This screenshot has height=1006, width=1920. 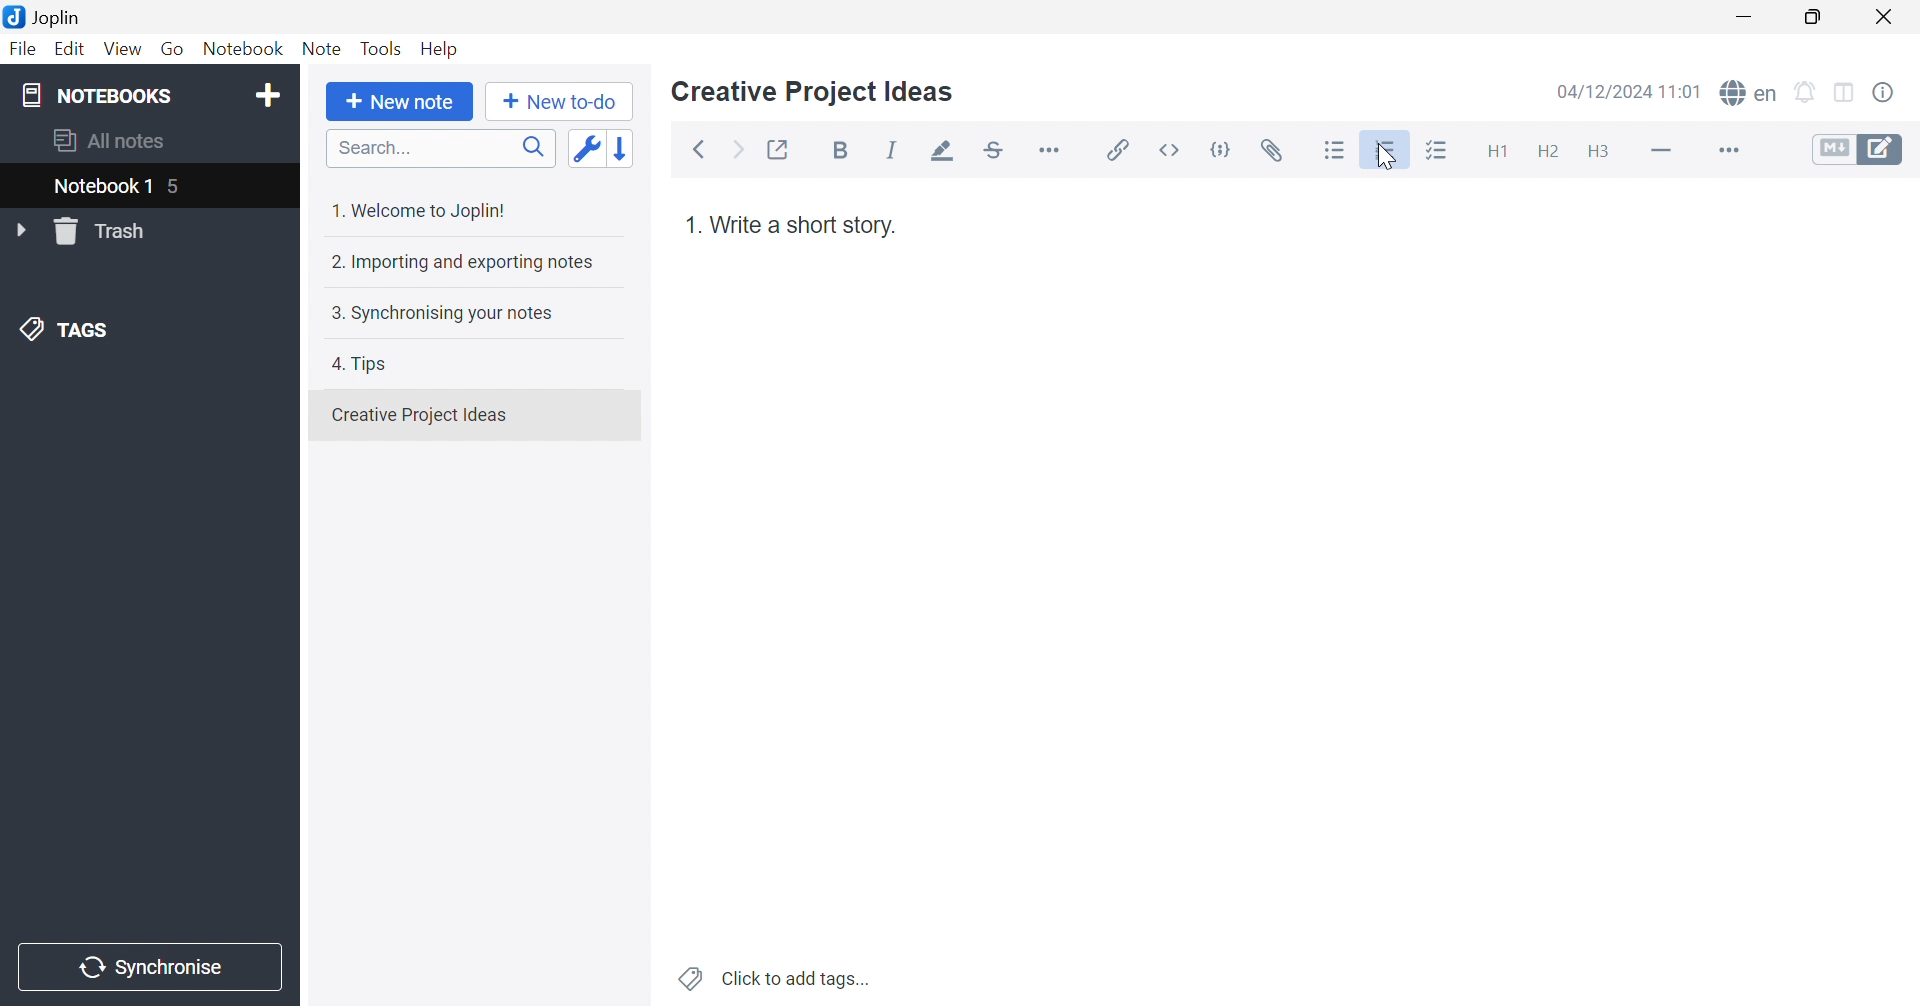 What do you see at coordinates (383, 47) in the screenshot?
I see `Tools` at bounding box center [383, 47].